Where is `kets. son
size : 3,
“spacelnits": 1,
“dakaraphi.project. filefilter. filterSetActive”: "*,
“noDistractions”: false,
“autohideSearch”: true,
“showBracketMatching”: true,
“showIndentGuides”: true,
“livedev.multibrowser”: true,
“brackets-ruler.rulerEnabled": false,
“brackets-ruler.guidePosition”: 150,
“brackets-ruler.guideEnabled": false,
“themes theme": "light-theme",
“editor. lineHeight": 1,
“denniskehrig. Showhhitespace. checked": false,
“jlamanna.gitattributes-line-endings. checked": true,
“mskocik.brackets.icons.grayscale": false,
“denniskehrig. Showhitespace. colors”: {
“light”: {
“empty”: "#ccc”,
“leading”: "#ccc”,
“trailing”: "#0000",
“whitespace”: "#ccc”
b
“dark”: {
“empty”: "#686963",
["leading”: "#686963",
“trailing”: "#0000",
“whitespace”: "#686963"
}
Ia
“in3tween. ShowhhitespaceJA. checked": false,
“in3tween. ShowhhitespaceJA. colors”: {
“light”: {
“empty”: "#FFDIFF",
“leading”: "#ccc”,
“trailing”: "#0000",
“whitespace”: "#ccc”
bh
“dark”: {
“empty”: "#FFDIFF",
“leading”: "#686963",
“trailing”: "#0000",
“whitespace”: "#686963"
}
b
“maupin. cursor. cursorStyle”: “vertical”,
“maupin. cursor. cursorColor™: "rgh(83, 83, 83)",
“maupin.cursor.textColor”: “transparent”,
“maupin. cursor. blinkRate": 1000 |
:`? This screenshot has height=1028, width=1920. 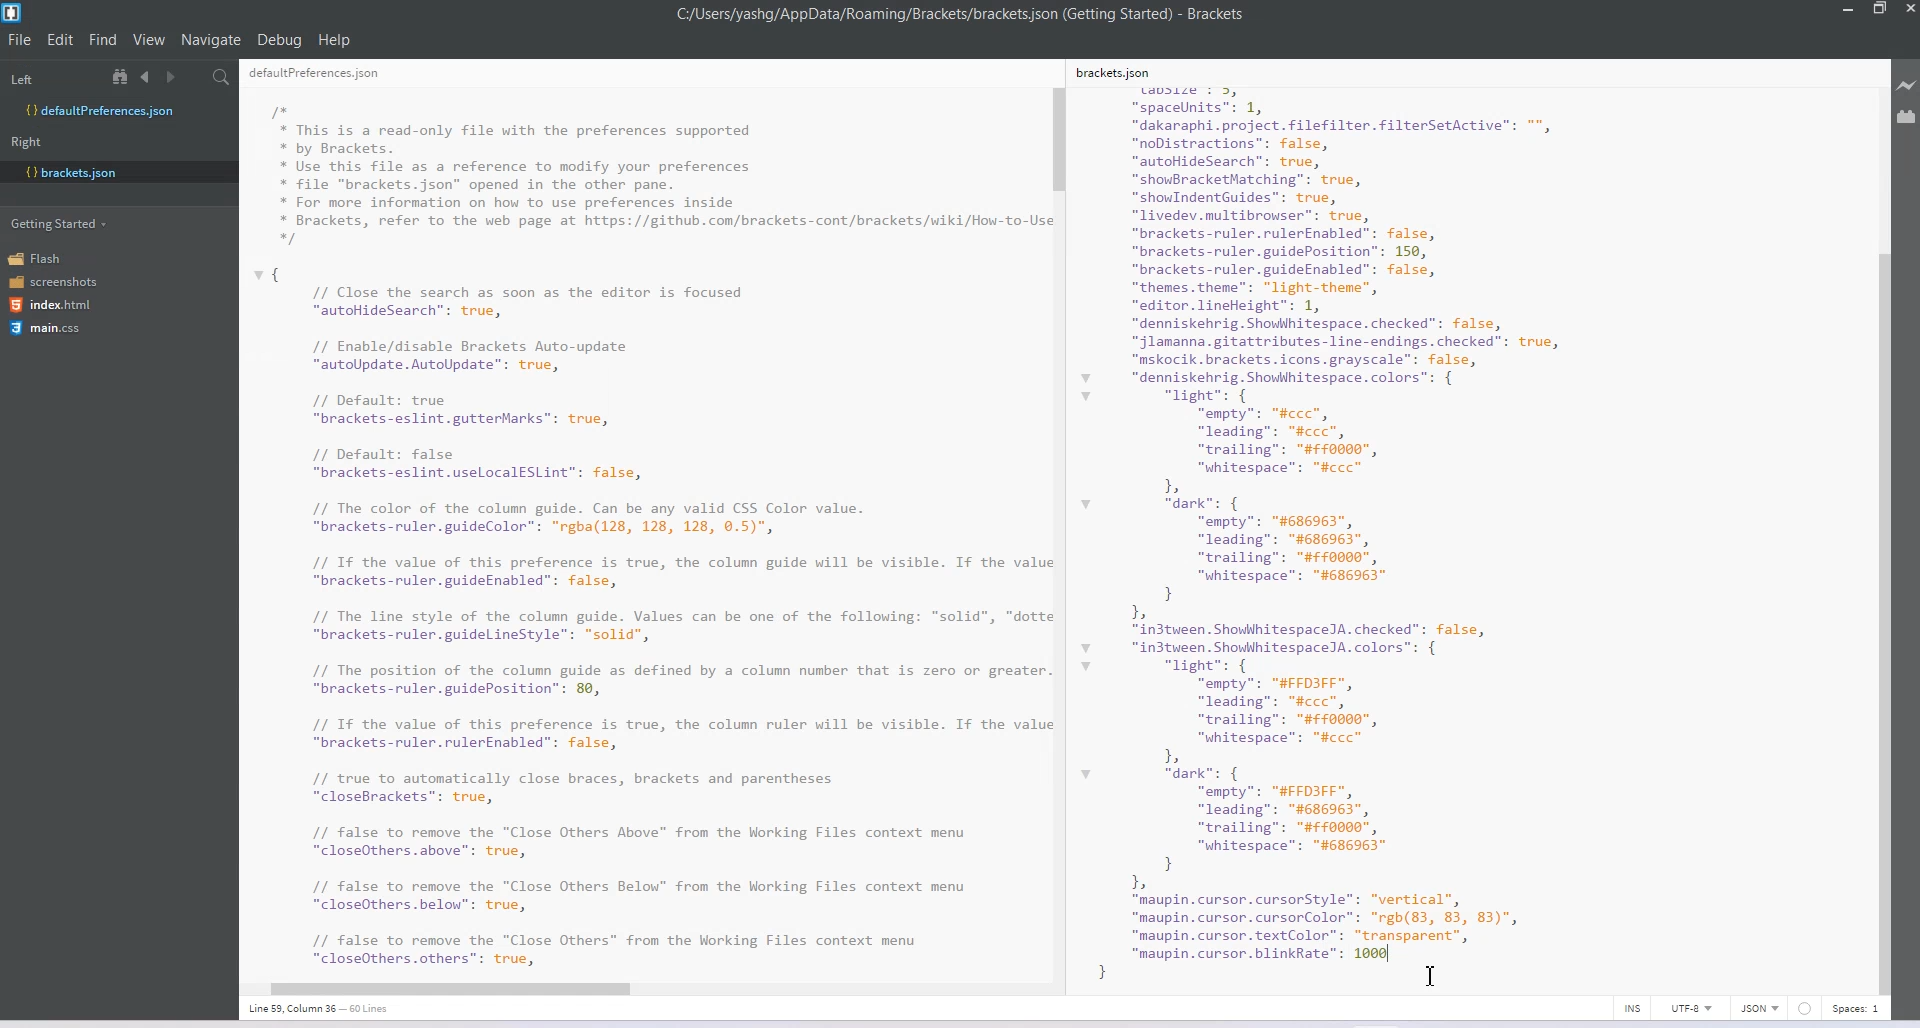 kets. son
size : 3,
“spacelnits": 1,
“dakaraphi.project. filefilter. filterSetActive”: "*,
“noDistractions”: false,
“autohideSearch”: true,
“showBracketMatching”: true,
“showIndentGuides”: true,
“livedev.multibrowser”: true,
“brackets-ruler.rulerEnabled": false,
“brackets-ruler.guidePosition”: 150,
“brackets-ruler.guideEnabled": false,
“themes theme": "light-theme",
“editor. lineHeight": 1,
“denniskehrig. Showhhitespace. checked": false,
“jlamanna.gitattributes-line-endings. checked": true,
“mskocik.brackets.icons.grayscale": false,
“denniskehrig. Showhitespace. colors”: {
“light”: {
“empty”: "#ccc”,
“leading”: "#ccc”,
“trailing”: "#0000",
“whitespace”: "#ccc”
b
“dark”: {
“empty”: "#686963",
["leading”: "#686963",
“trailing”: "#0000",
“whitespace”: "#686963"
}
Ia
“in3tween. ShowhhitespaceJA. checked": false,
“in3tween. ShowhhitespaceJA. colors”: {
“light”: {
“empty”: "#FFDIFF",
“leading”: "#ccc”,
“trailing”: "#0000",
“whitespace”: "#ccc”
bh
“dark”: {
“empty”: "#FFDIFF",
“leading”: "#686963",
“trailing”: "#0000",
“whitespace”: "#686963"
}
b
“maupin. cursor. cursorStyle”: “vertical”,
“maupin. cursor. cursorColor™: "rgh(83, 83, 83)",
“maupin.cursor.textColor”: “transparent”,
“maupin. cursor. blinkRate": 1000 |
: is located at coordinates (1366, 521).